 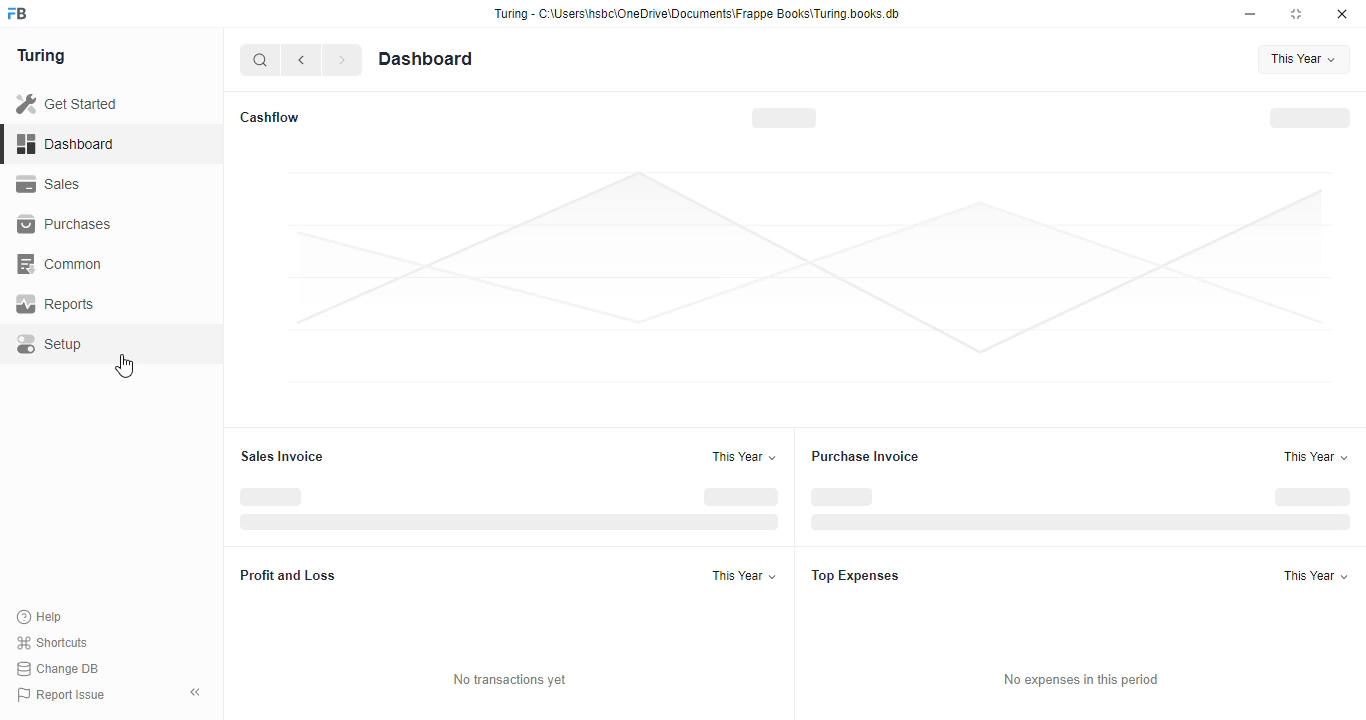 What do you see at coordinates (811, 278) in the screenshot?
I see `graph` at bounding box center [811, 278].